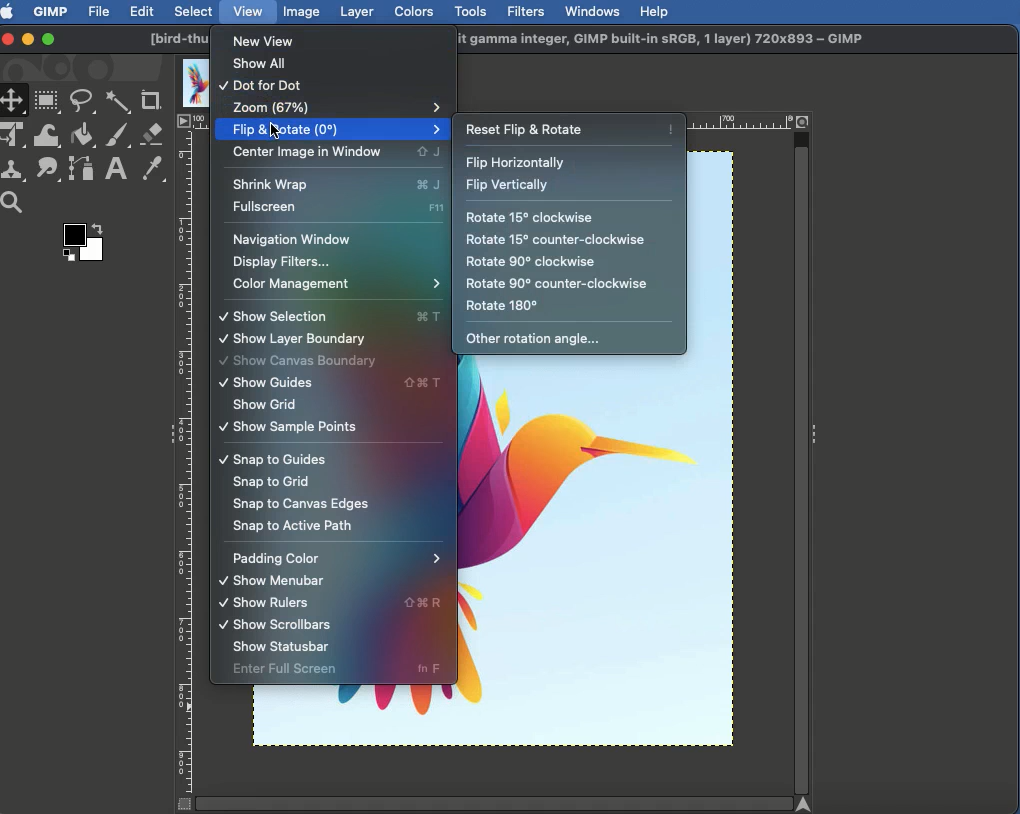  What do you see at coordinates (807, 803) in the screenshot?
I see `Navigate the image display` at bounding box center [807, 803].